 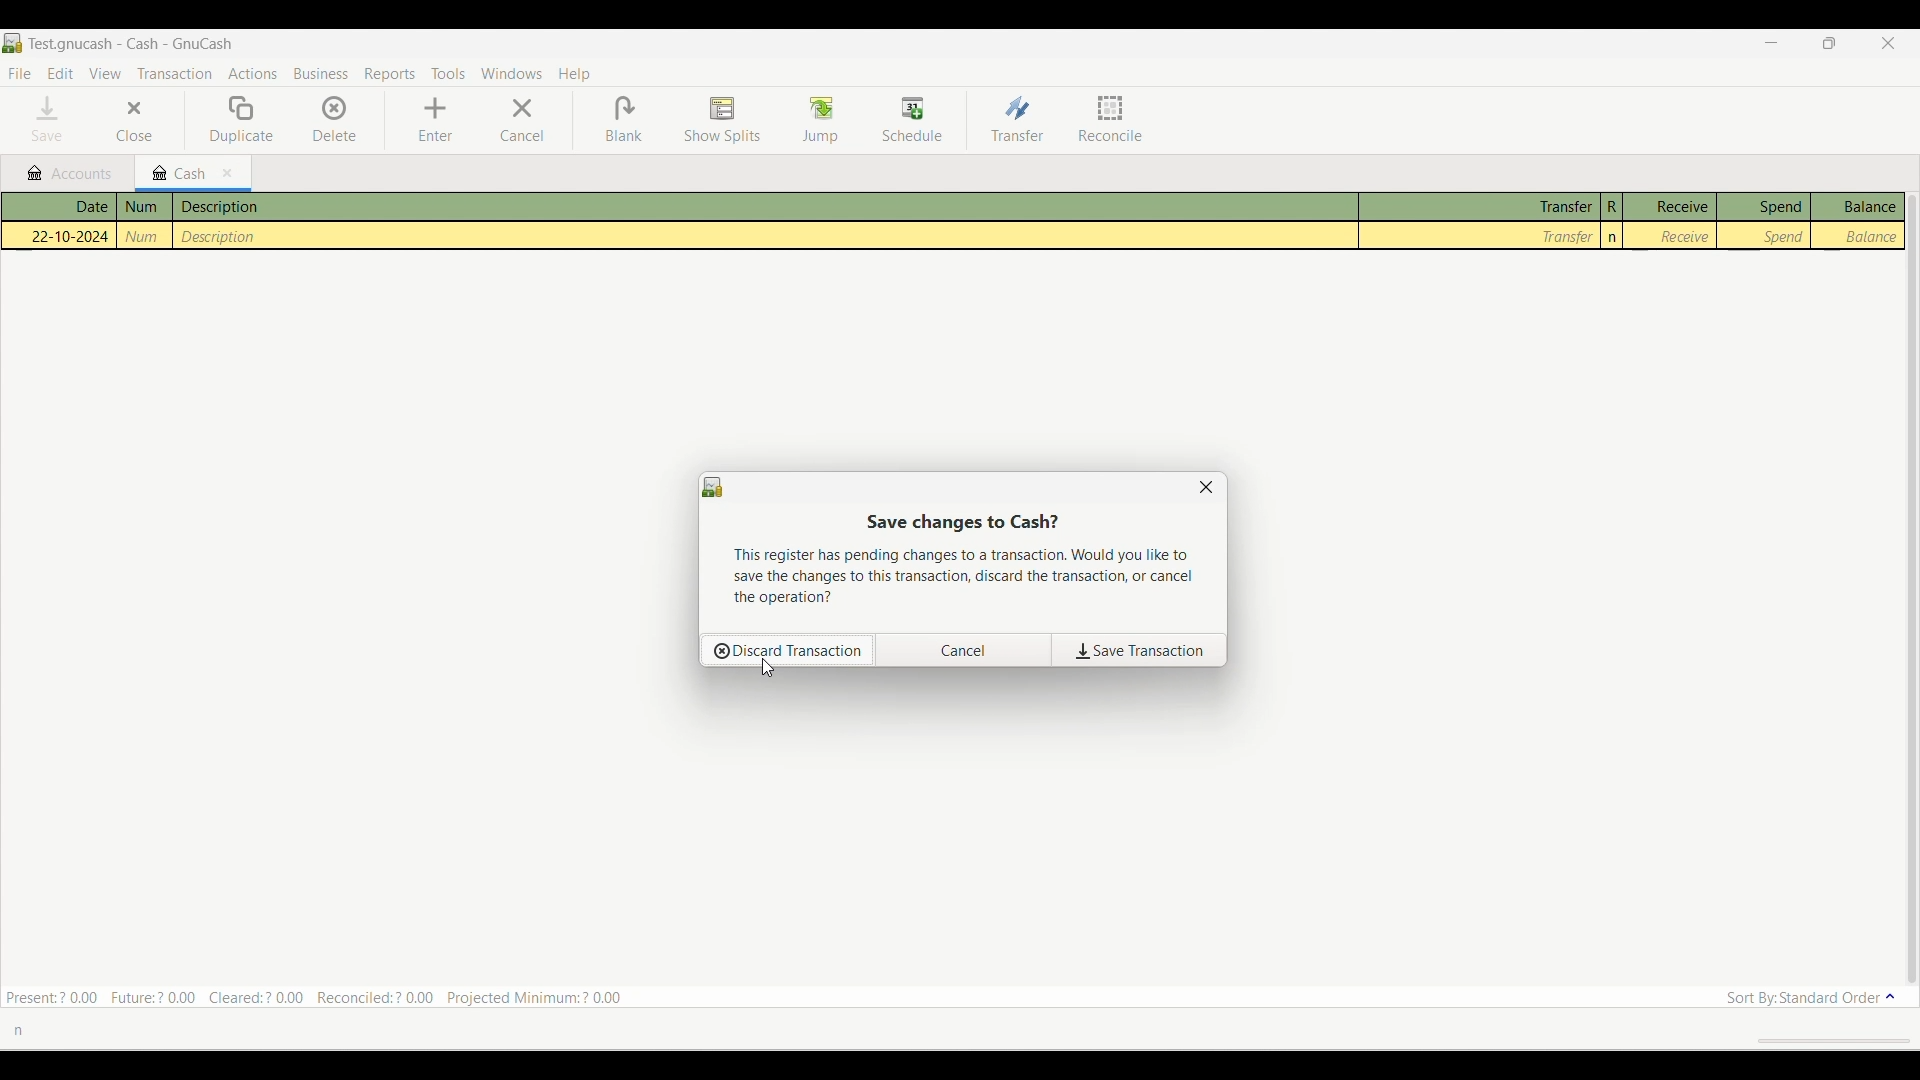 I want to click on Help, so click(x=575, y=74).